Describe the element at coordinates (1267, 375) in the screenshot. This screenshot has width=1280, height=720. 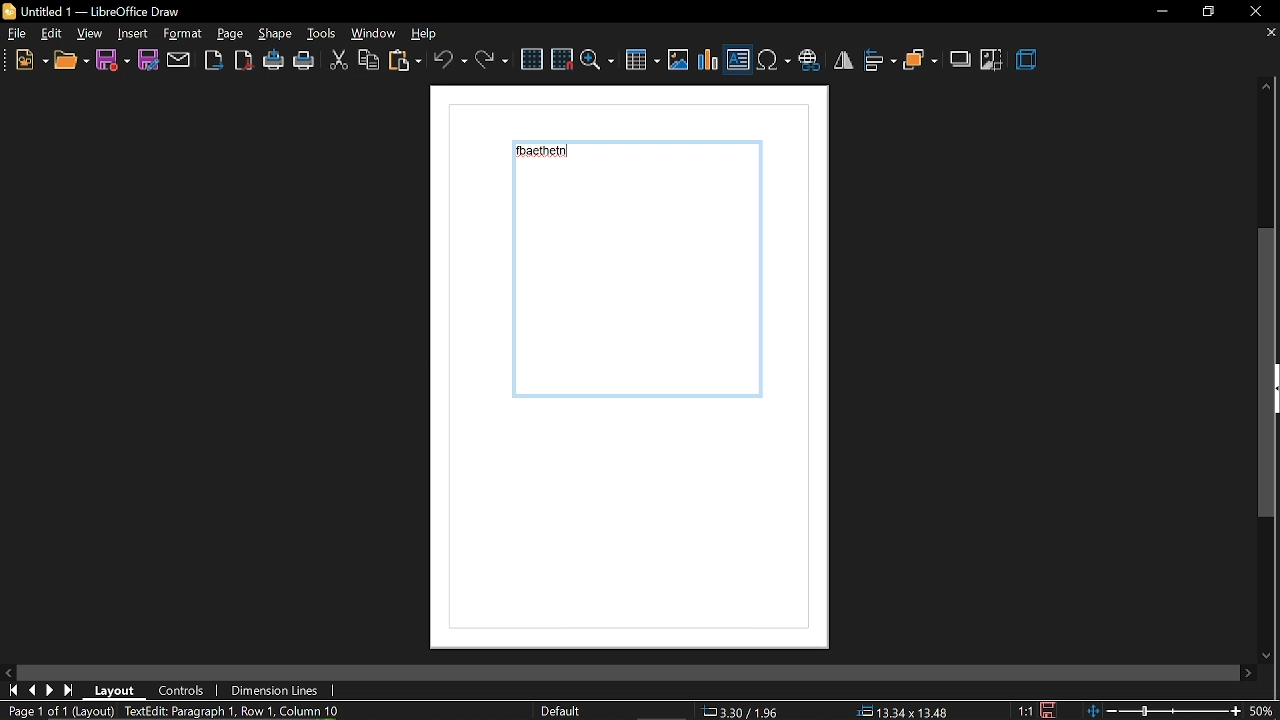
I see `vertical scrollbar` at that location.